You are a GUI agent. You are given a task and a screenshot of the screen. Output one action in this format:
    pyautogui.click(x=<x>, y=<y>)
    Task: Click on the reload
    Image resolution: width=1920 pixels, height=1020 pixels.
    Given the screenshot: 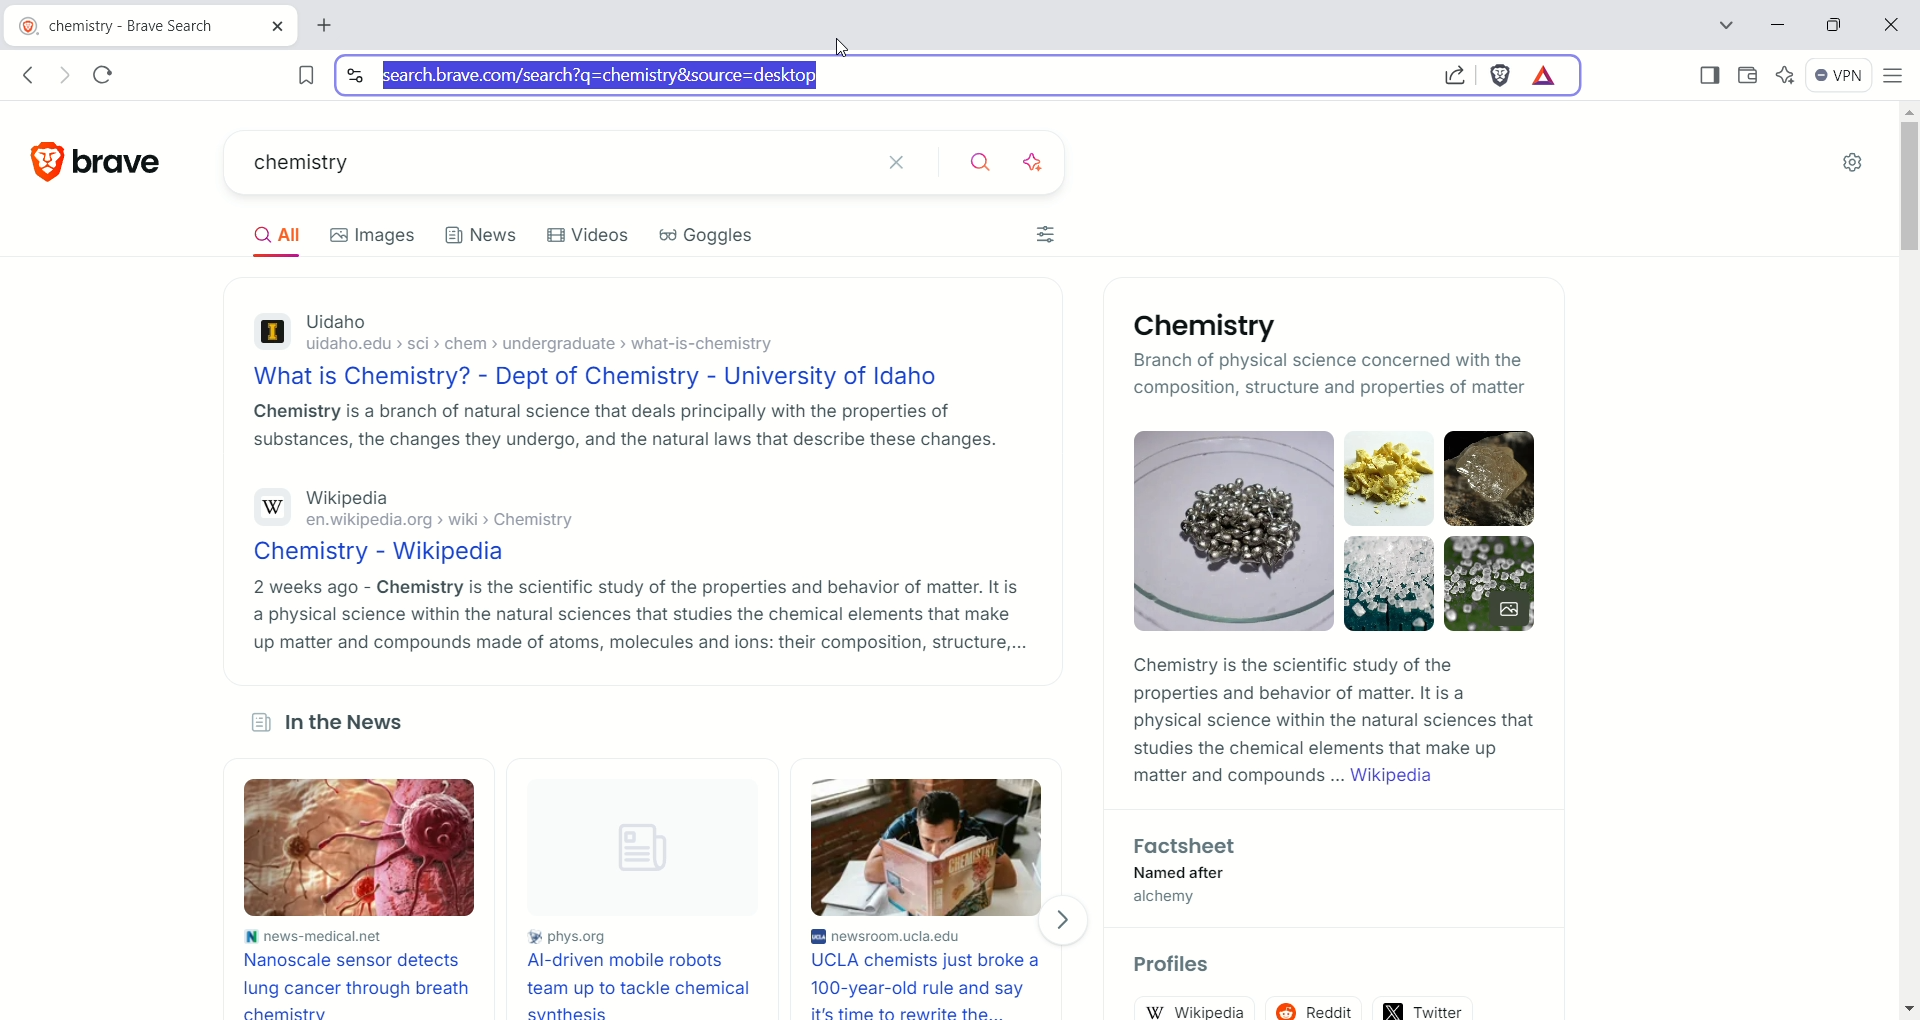 What is the action you would take?
    pyautogui.click(x=104, y=77)
    